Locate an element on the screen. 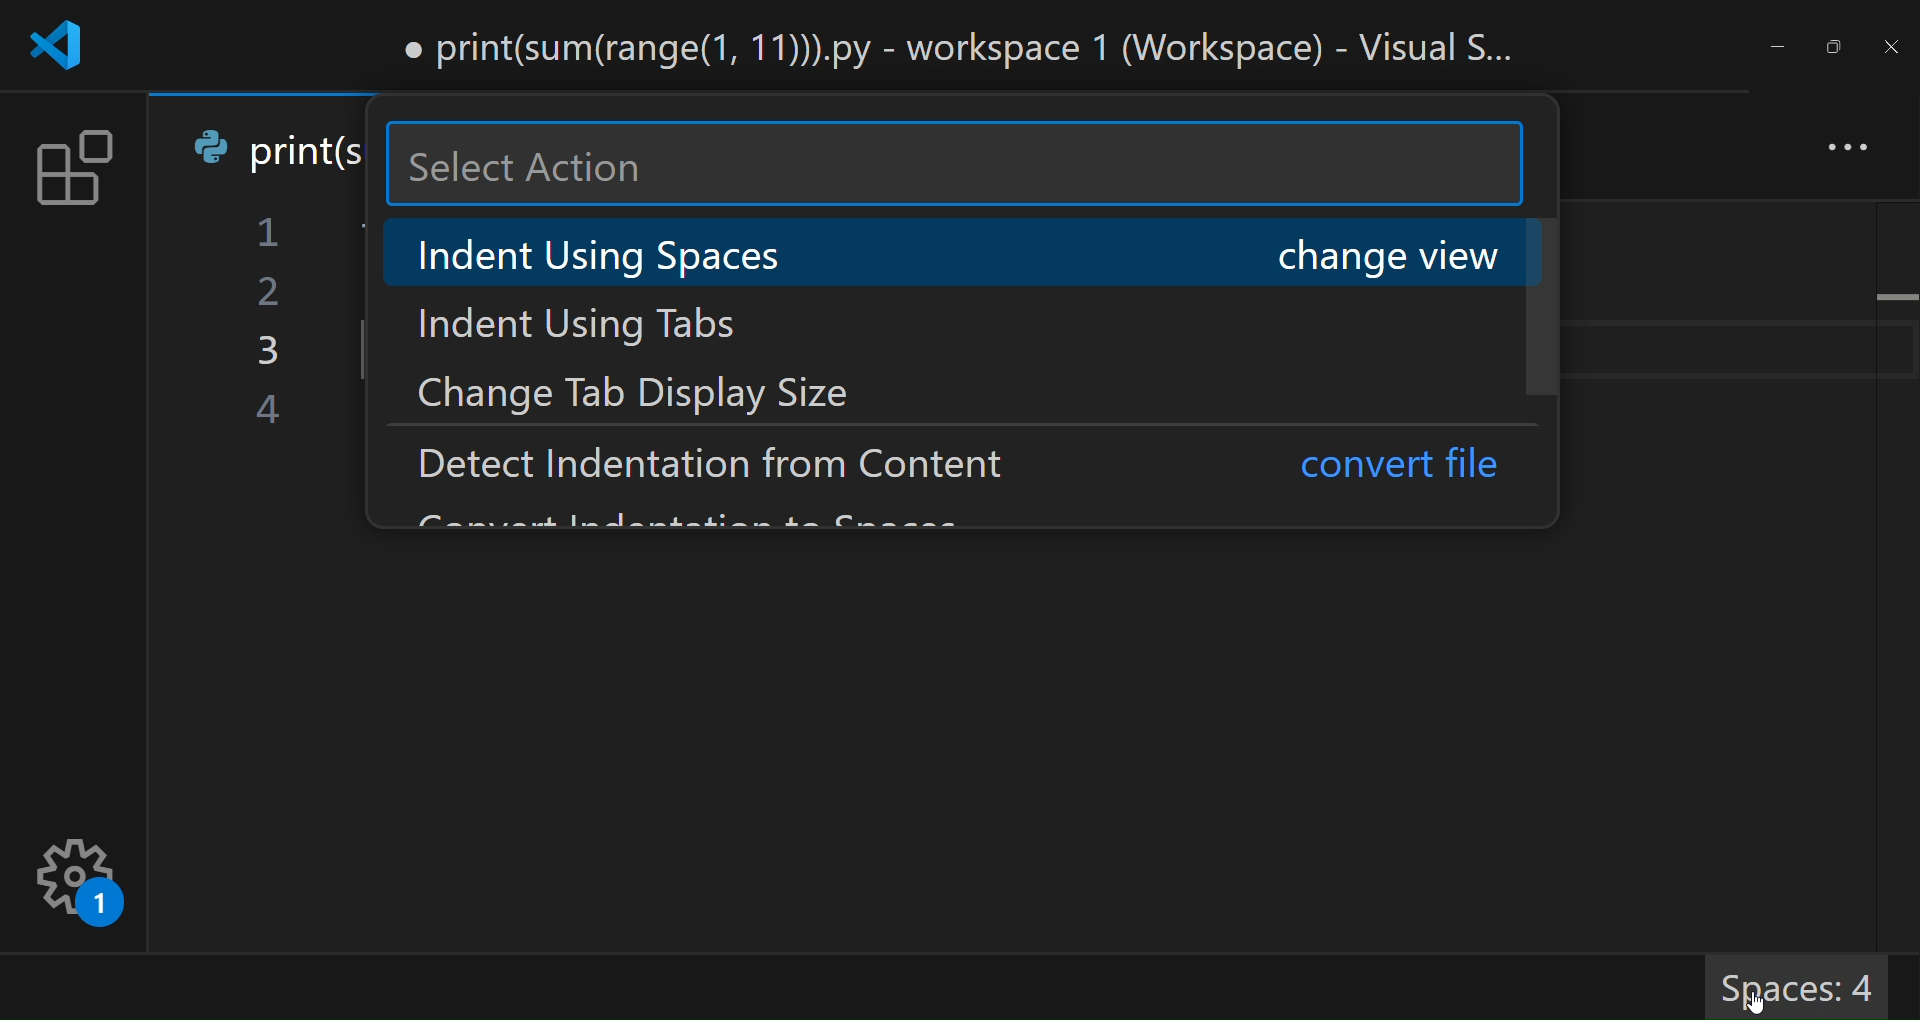 This screenshot has height=1020, width=1920. cursor is located at coordinates (1750, 995).